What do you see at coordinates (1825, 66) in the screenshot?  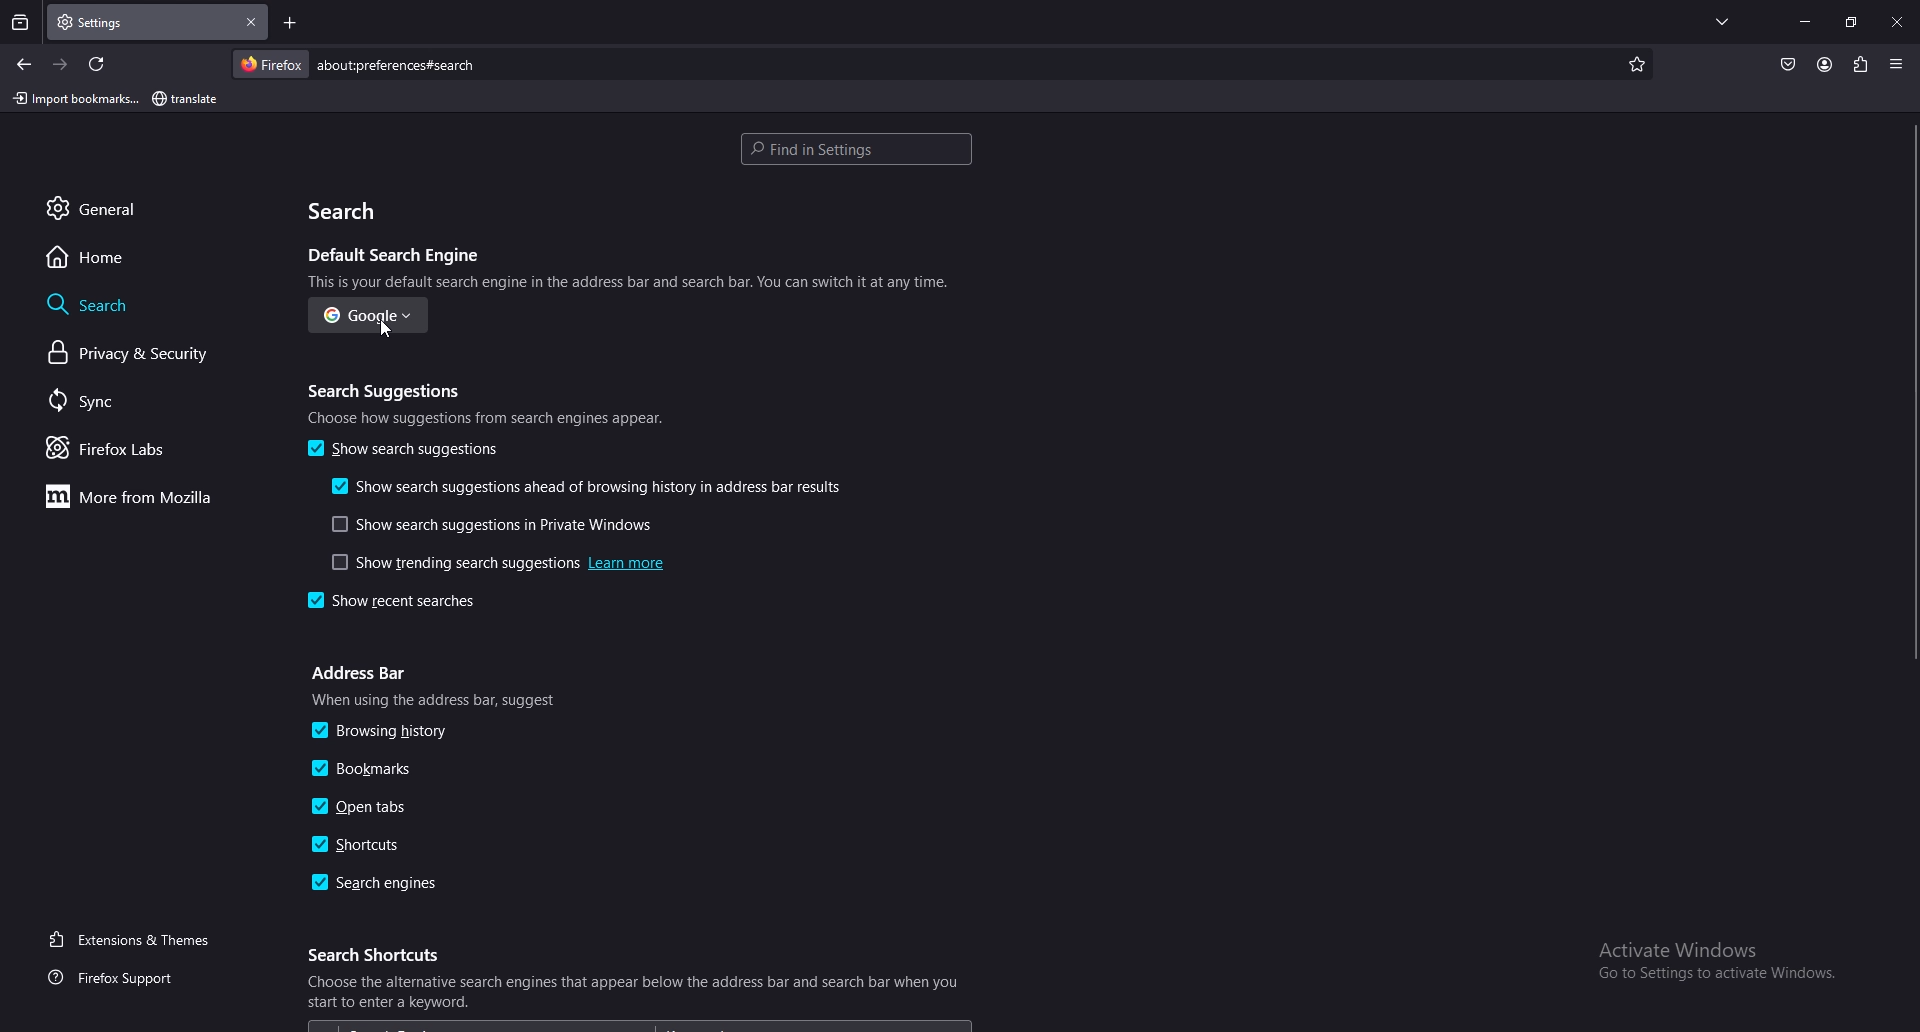 I see `profile` at bounding box center [1825, 66].